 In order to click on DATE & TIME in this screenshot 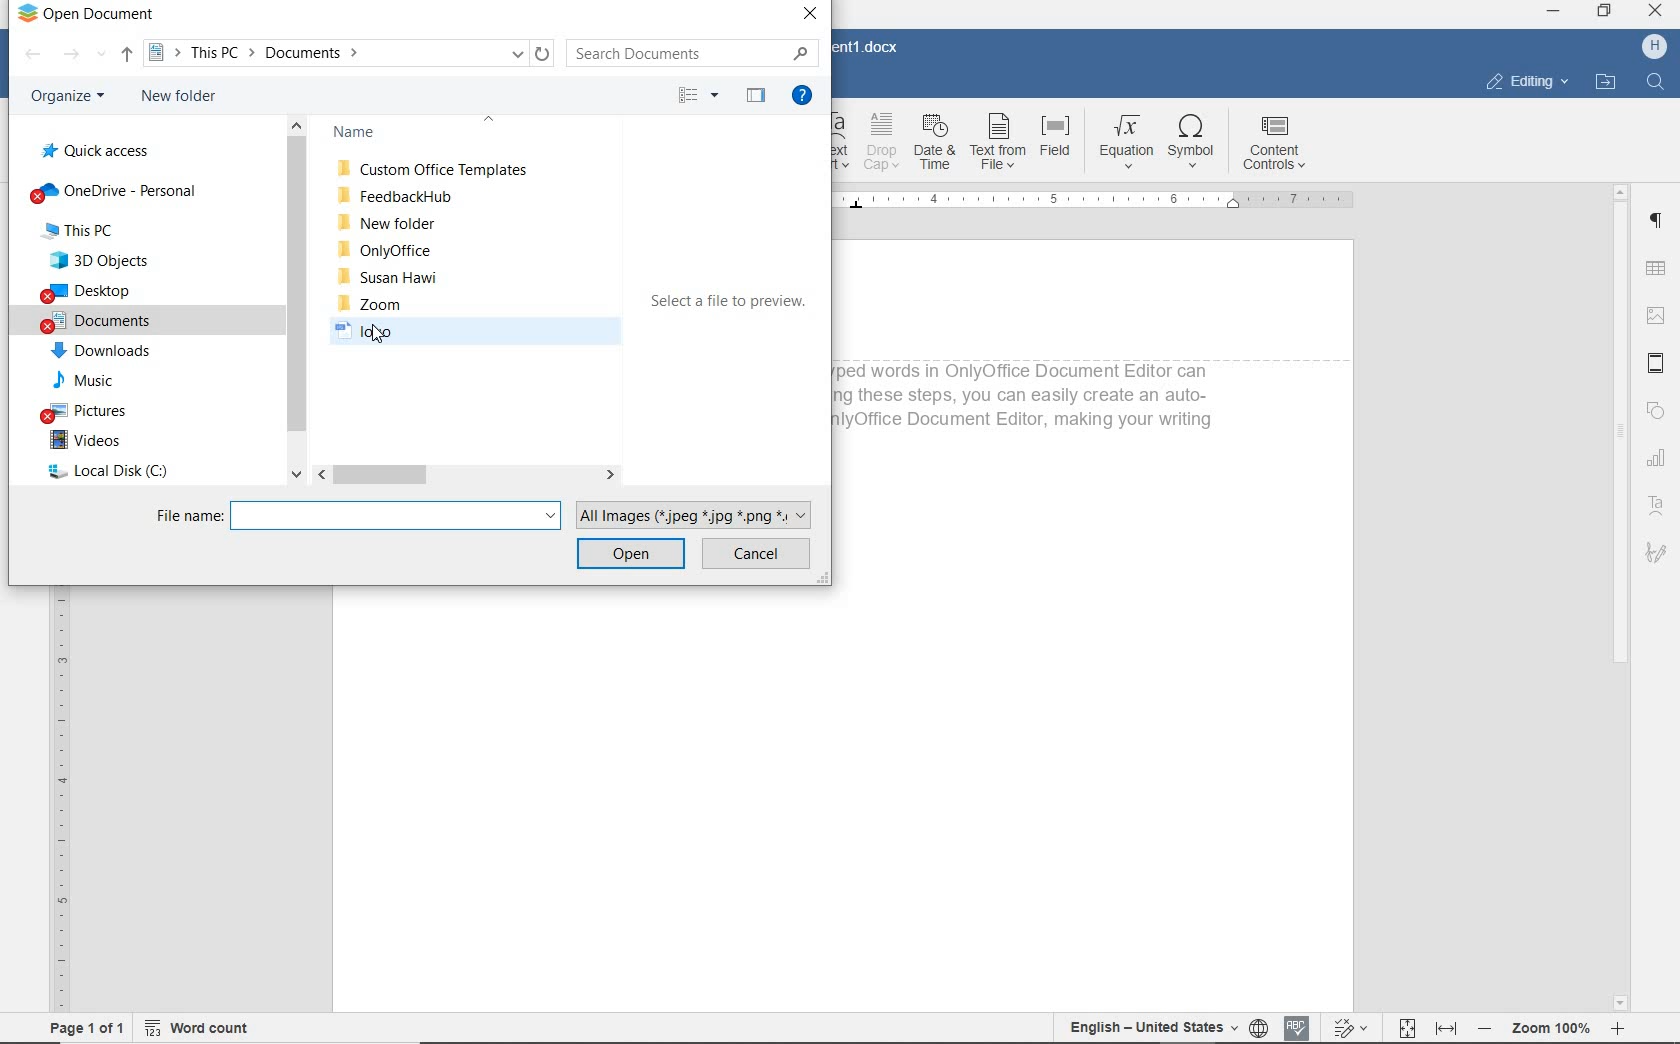, I will do `click(937, 145)`.